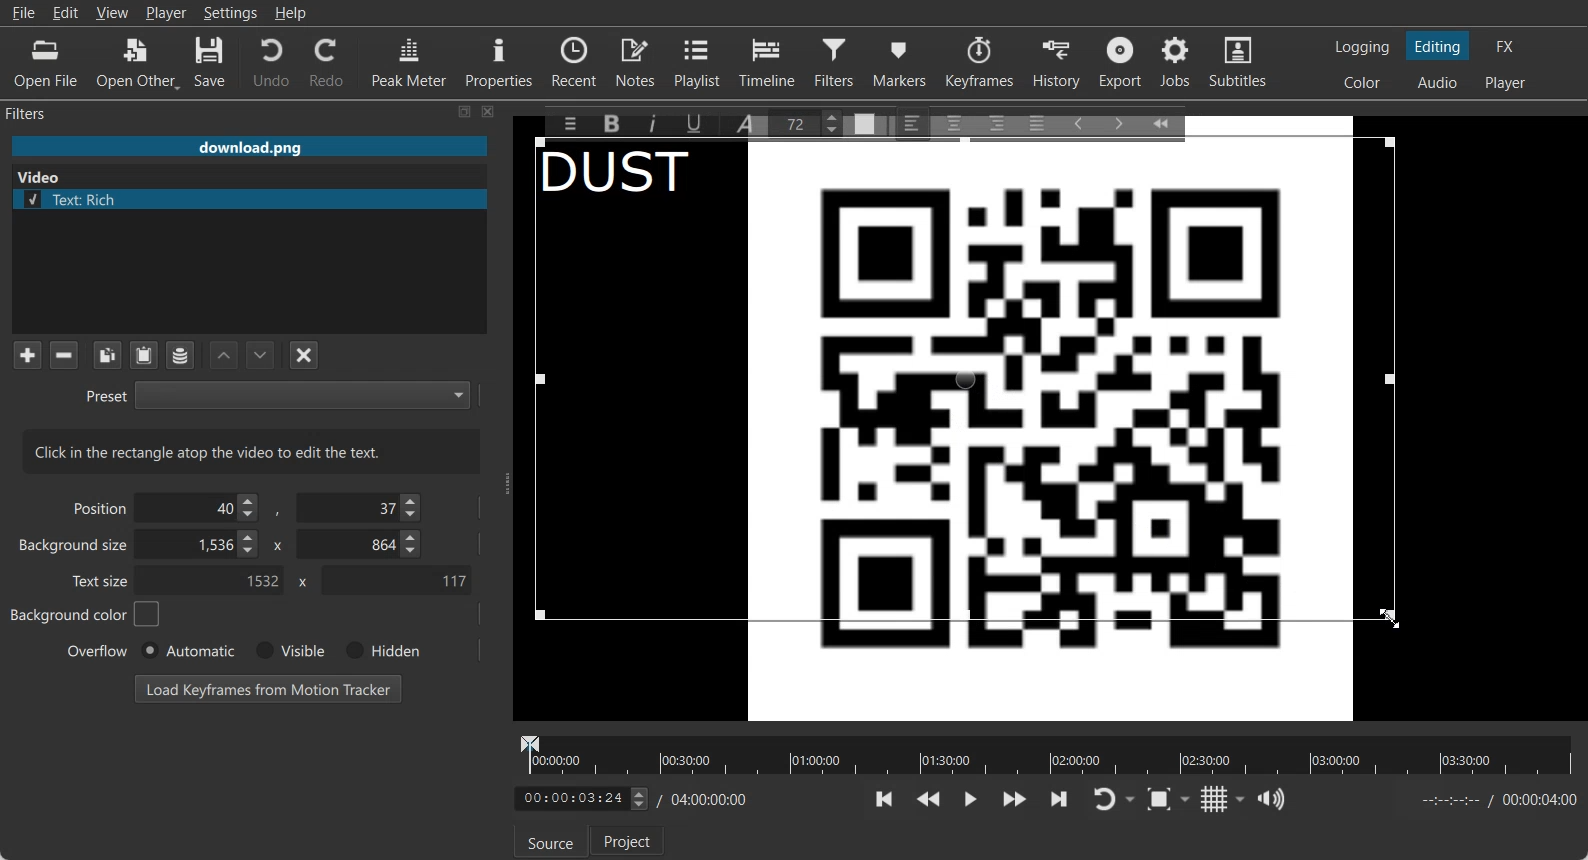 The image size is (1588, 860). I want to click on Load Keyframe from Motion Tracker, so click(268, 688).